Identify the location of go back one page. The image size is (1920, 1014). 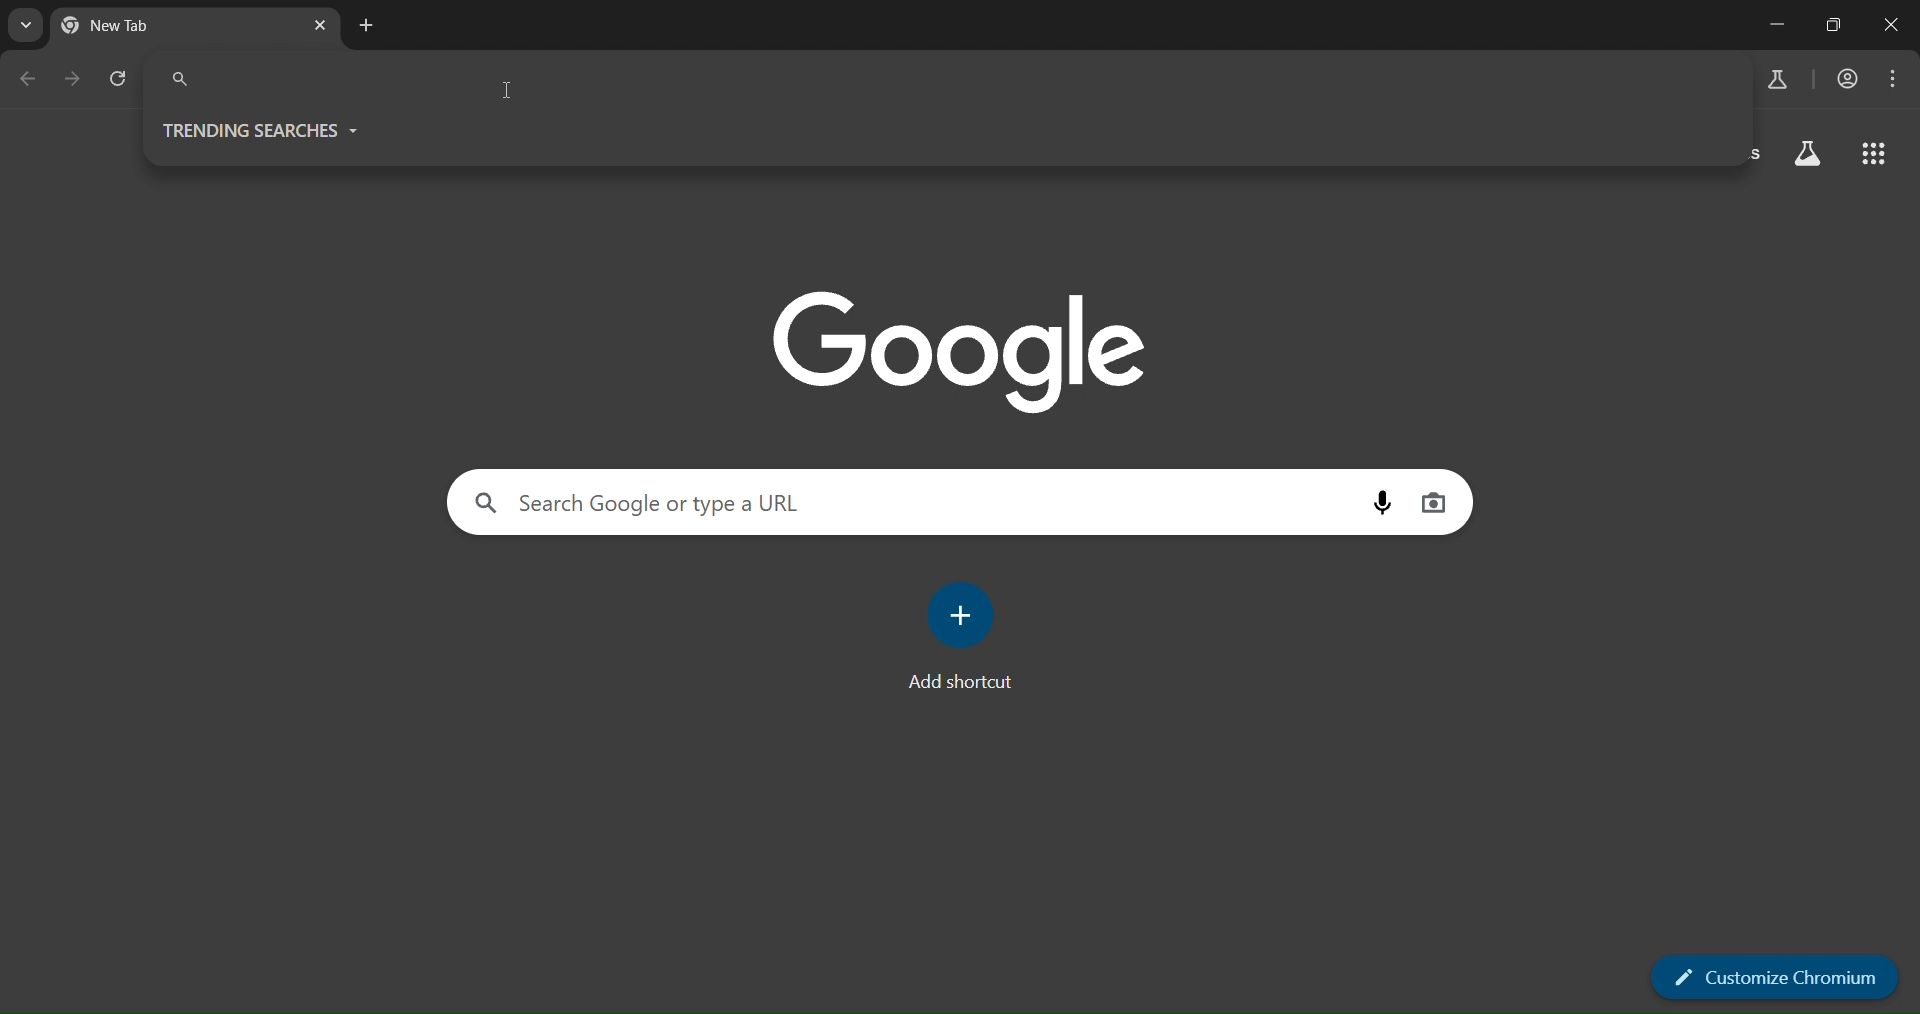
(29, 80).